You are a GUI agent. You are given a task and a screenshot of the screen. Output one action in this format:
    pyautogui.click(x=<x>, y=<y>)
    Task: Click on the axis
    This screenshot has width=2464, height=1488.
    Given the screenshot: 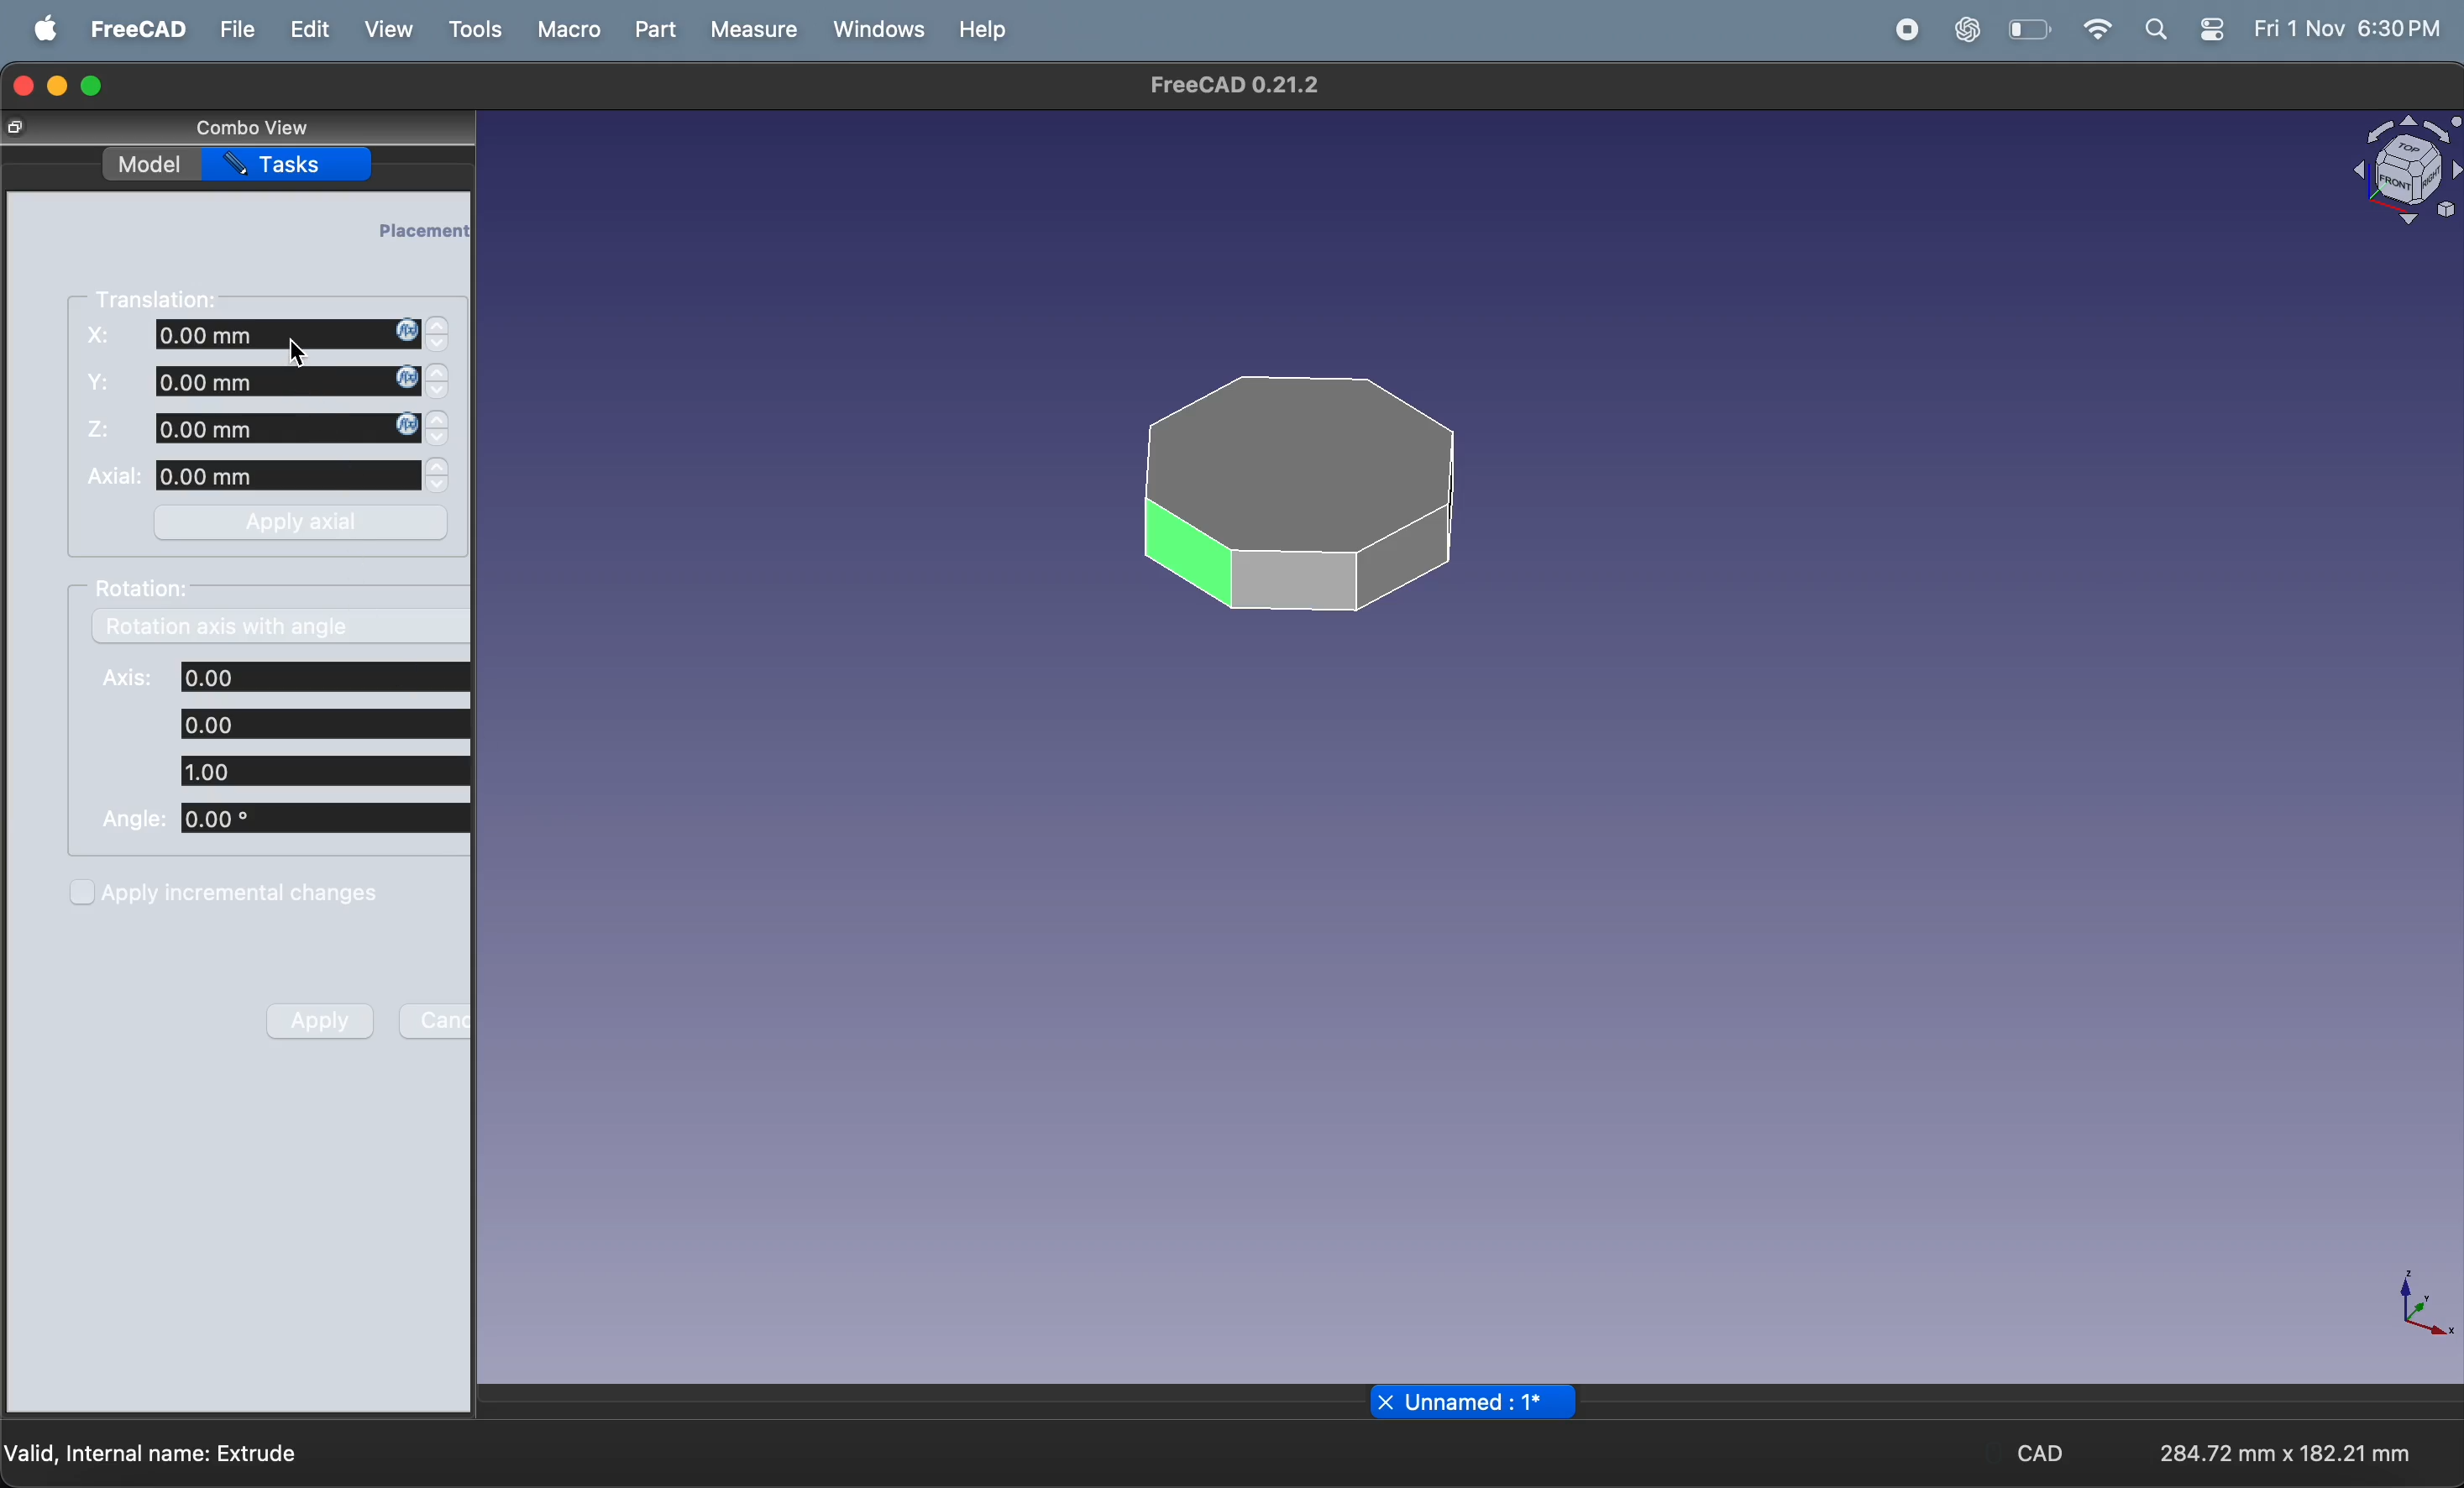 What is the action you would take?
    pyautogui.click(x=2428, y=1308)
    